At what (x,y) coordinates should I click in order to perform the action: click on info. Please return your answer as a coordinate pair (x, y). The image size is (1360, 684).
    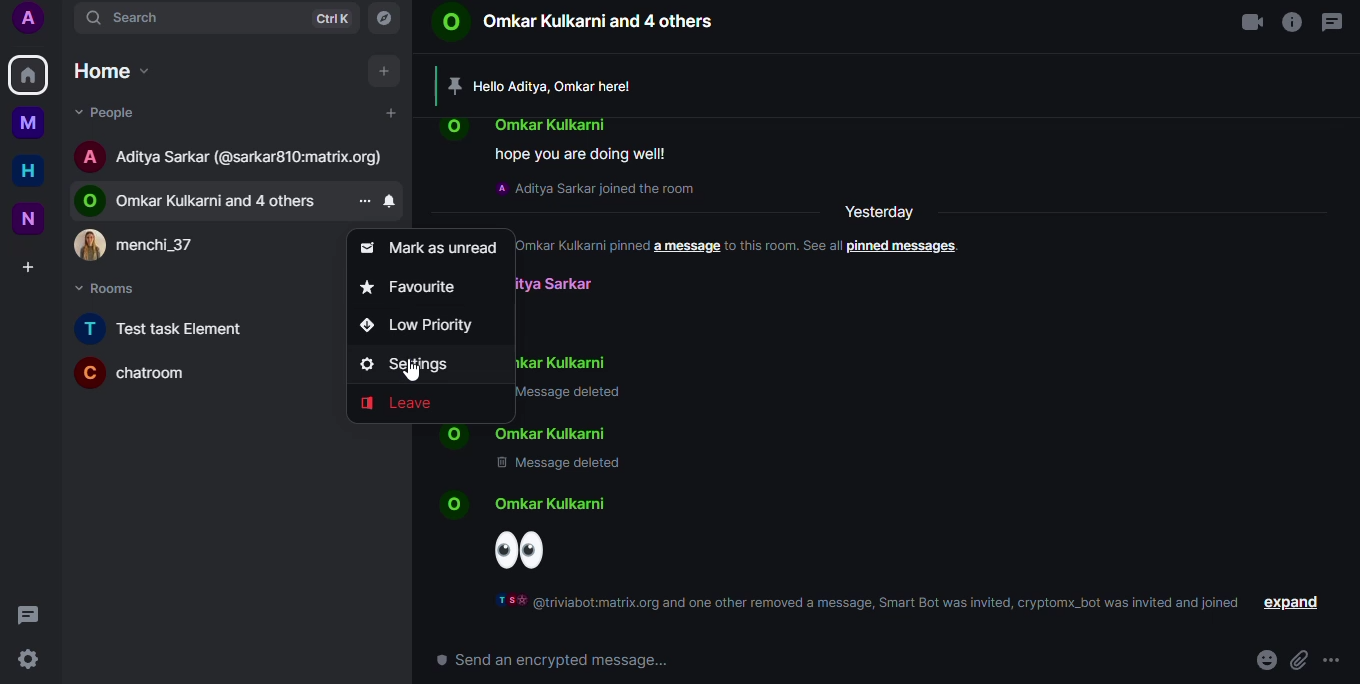
    Looking at the image, I should click on (598, 189).